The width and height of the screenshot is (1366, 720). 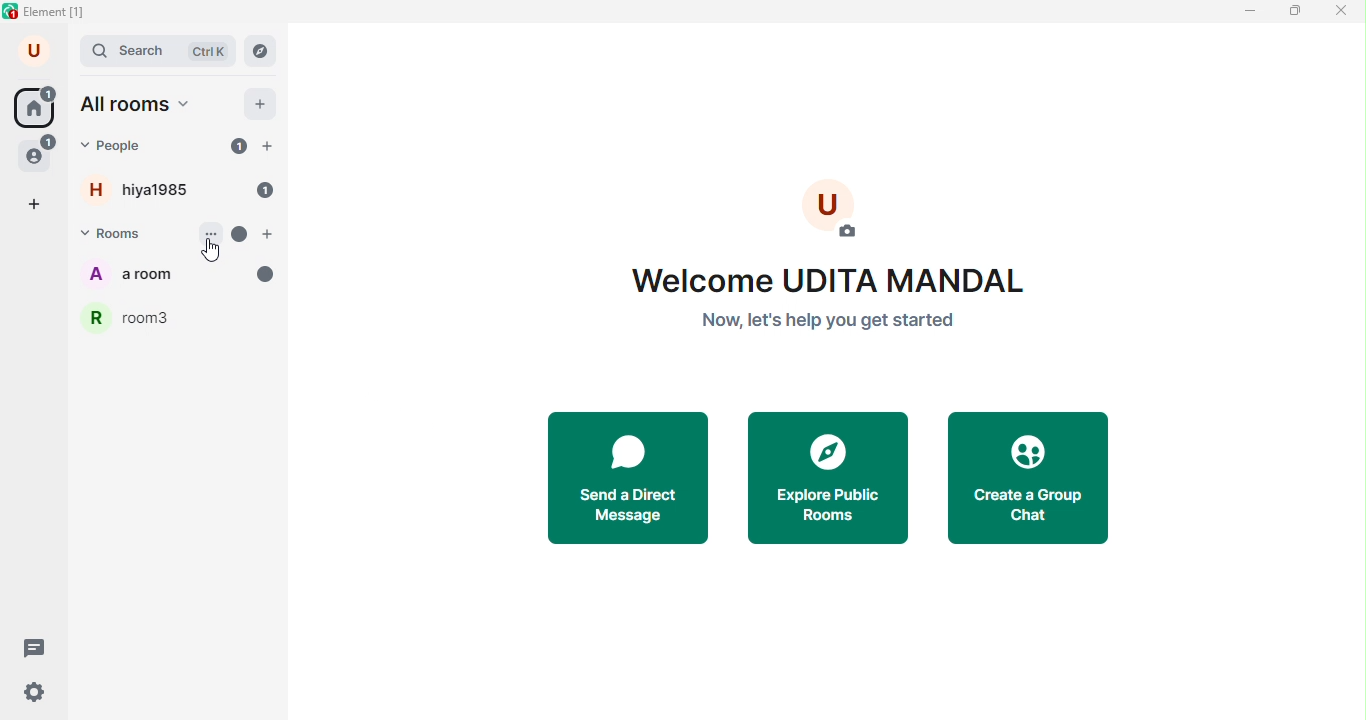 I want to click on home, so click(x=33, y=106).